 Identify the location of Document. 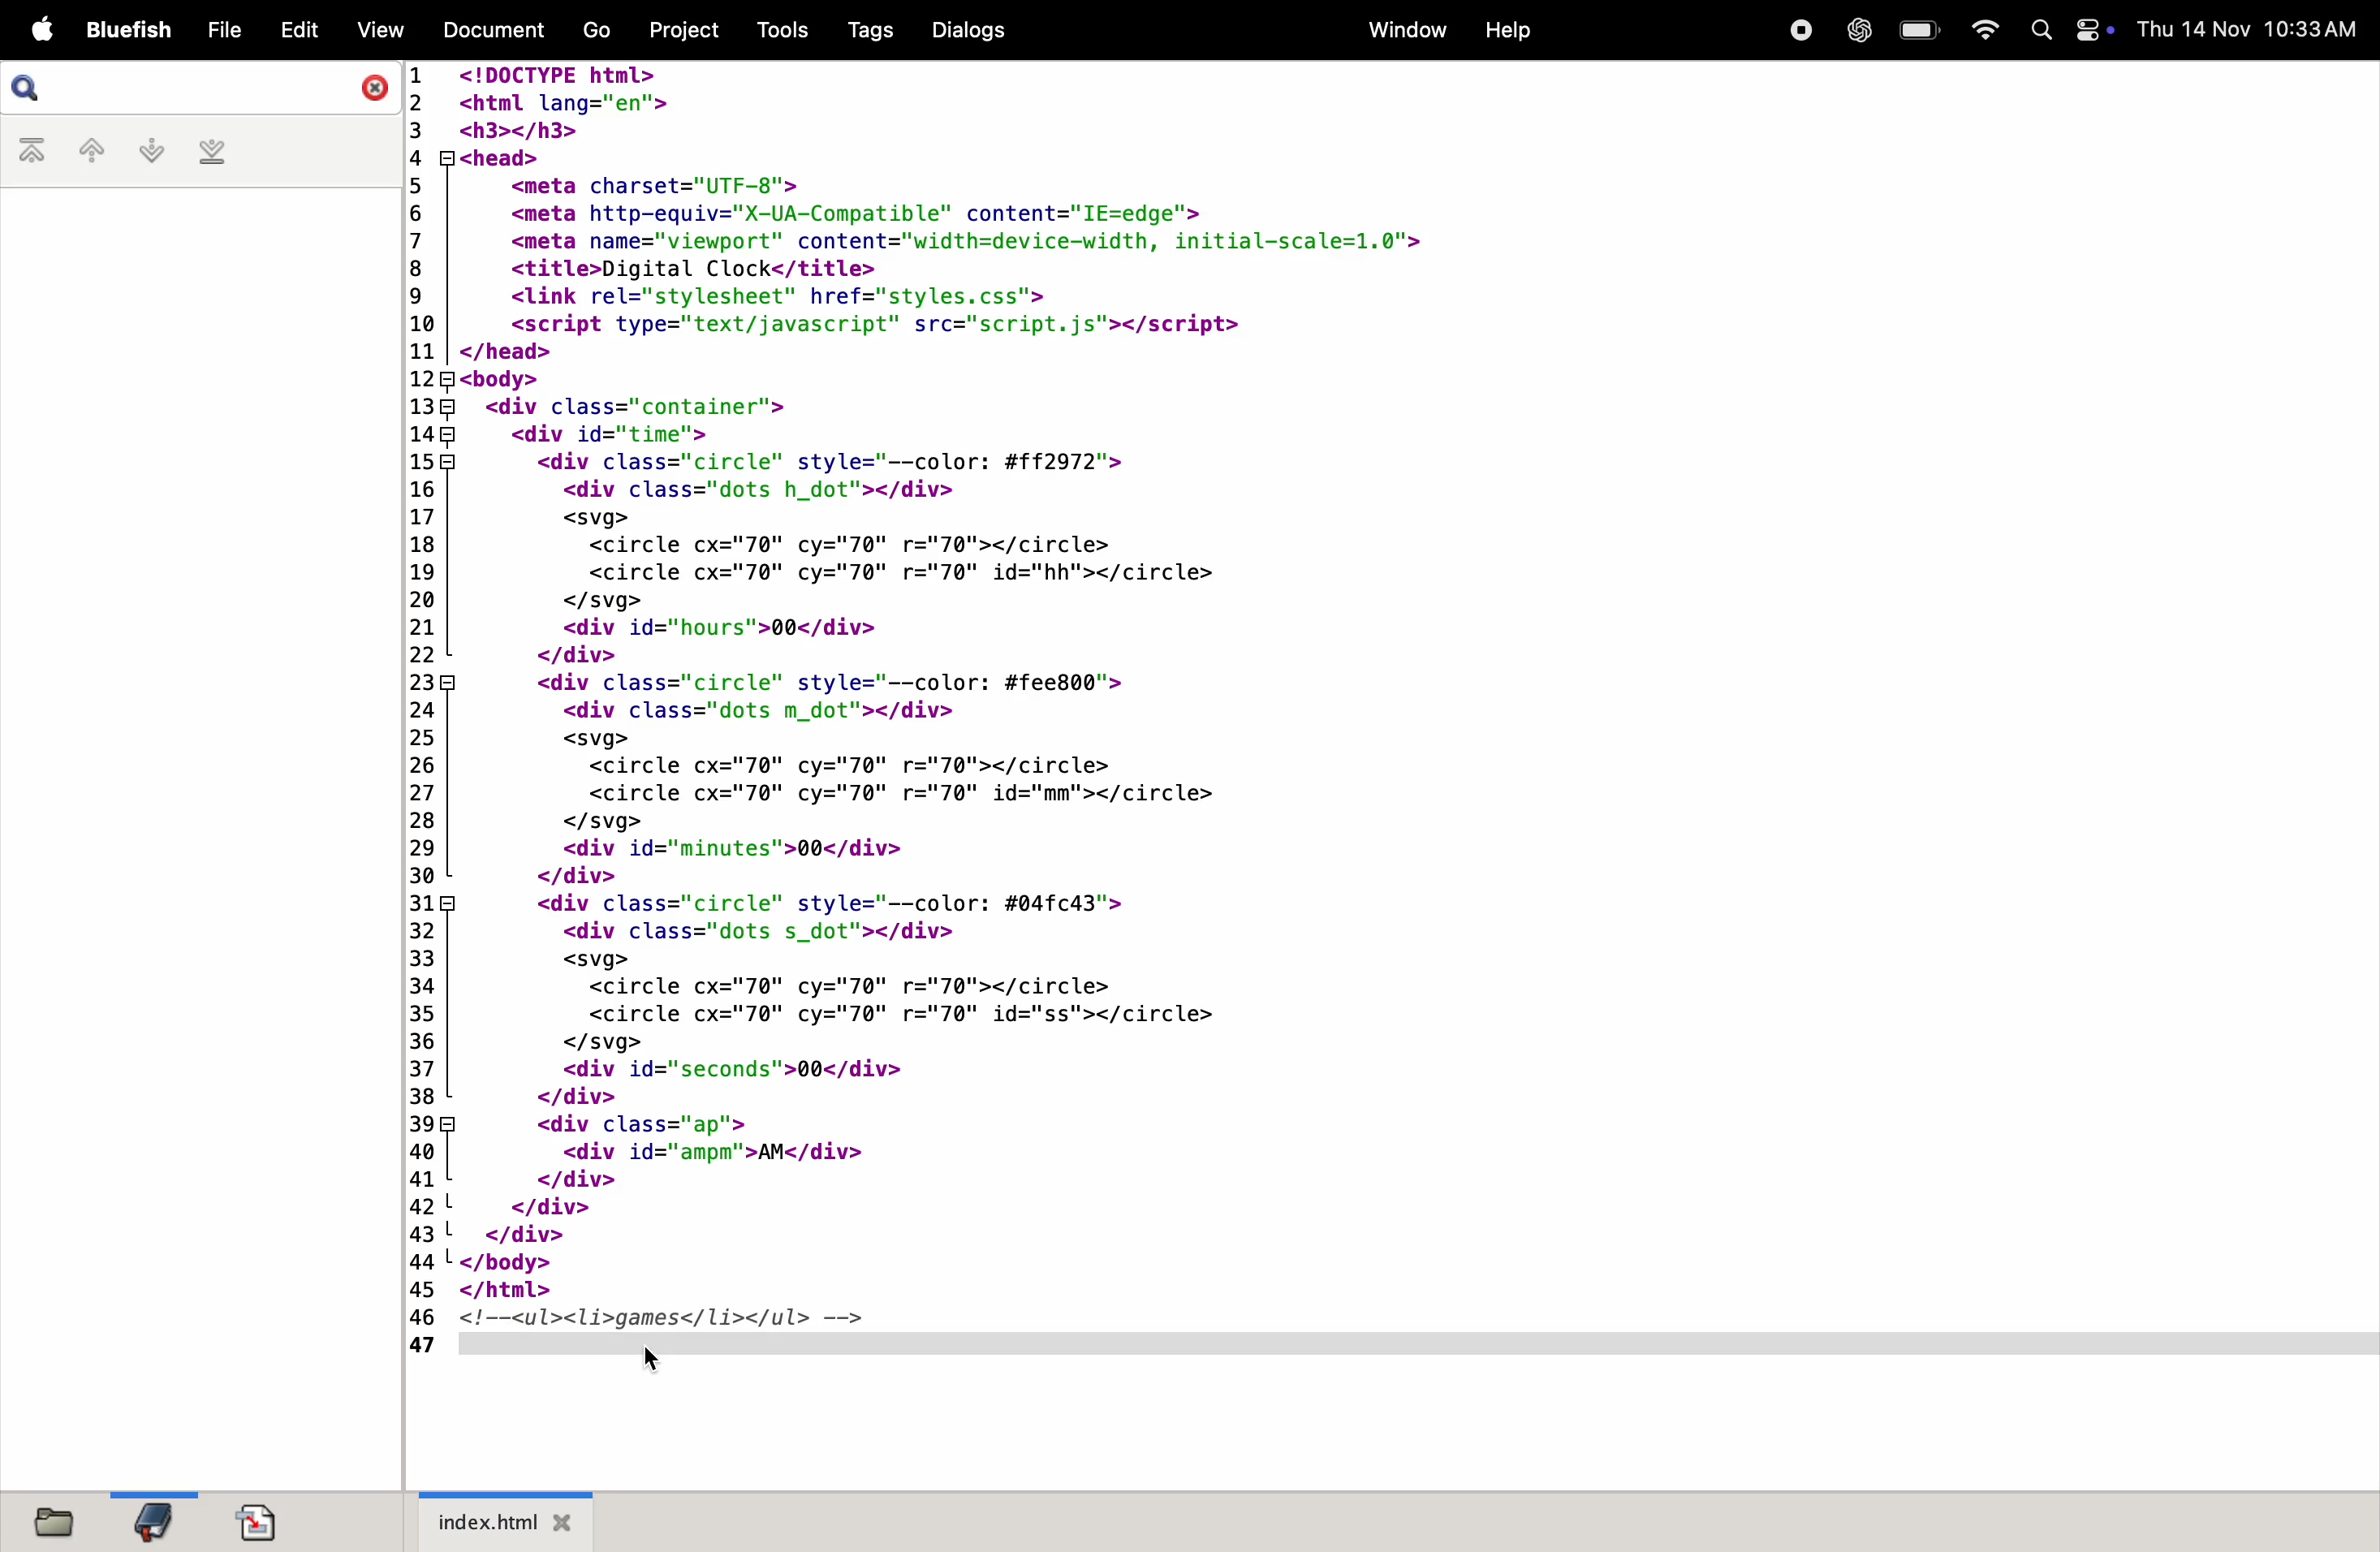
(497, 28).